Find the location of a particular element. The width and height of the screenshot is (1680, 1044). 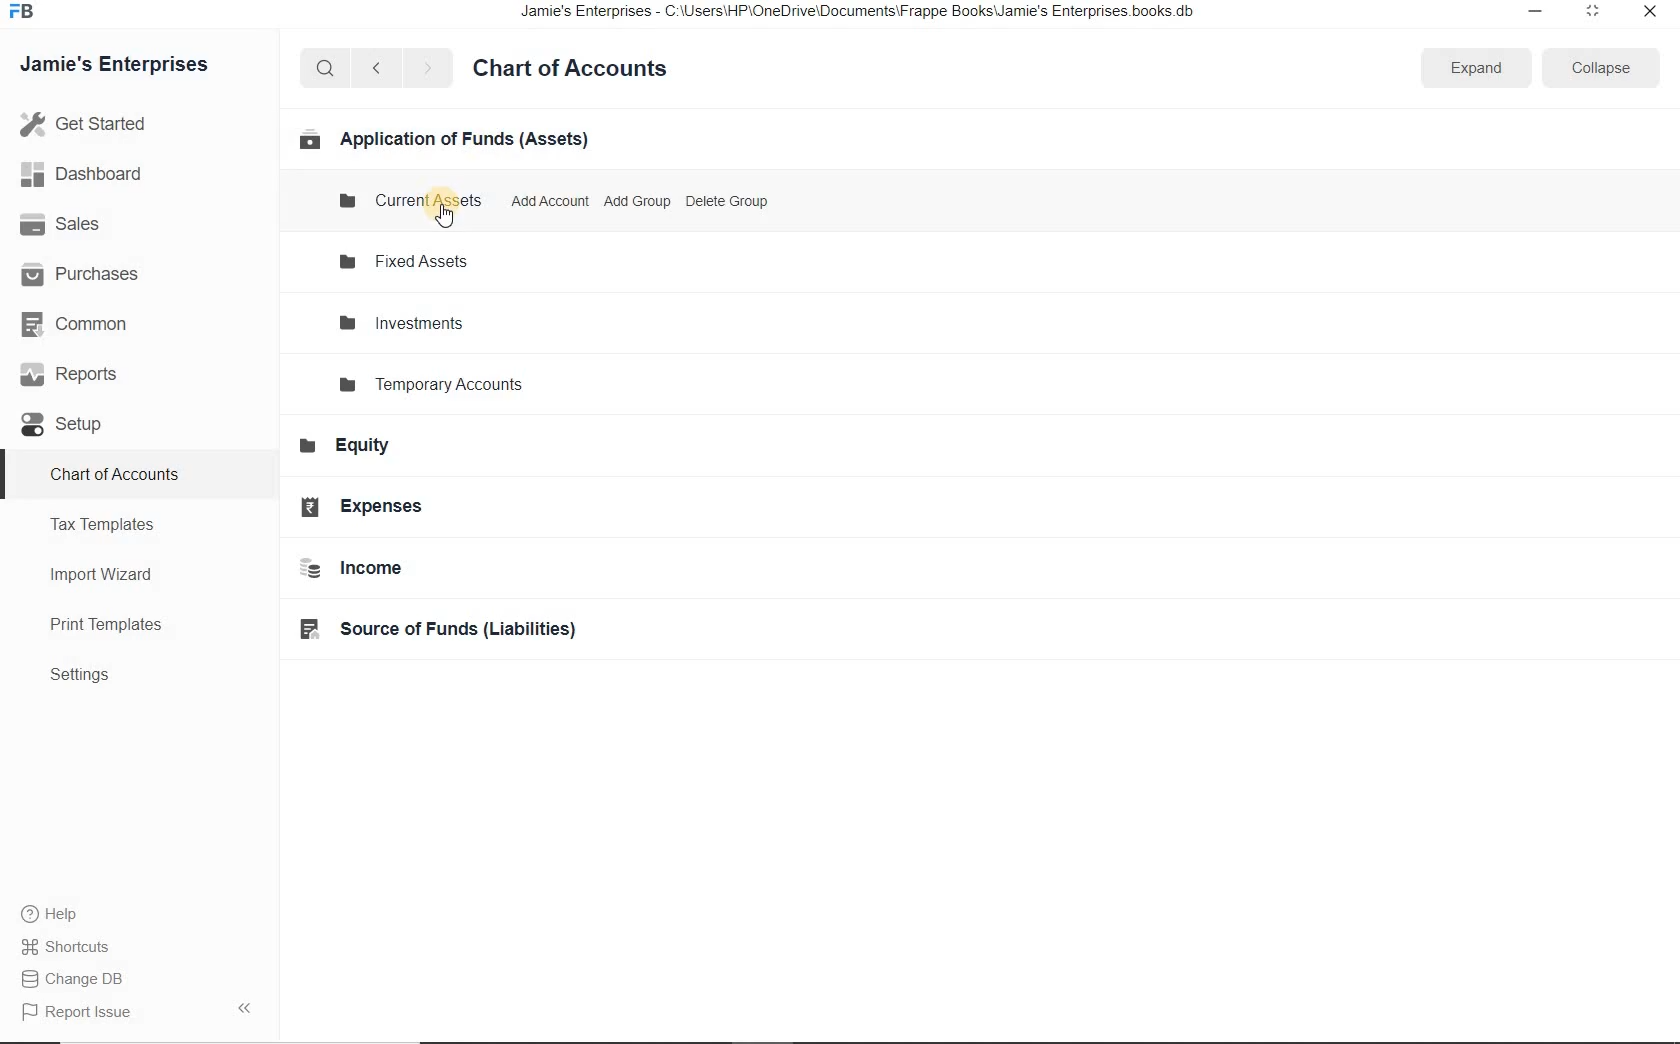

expand is located at coordinates (249, 1007).